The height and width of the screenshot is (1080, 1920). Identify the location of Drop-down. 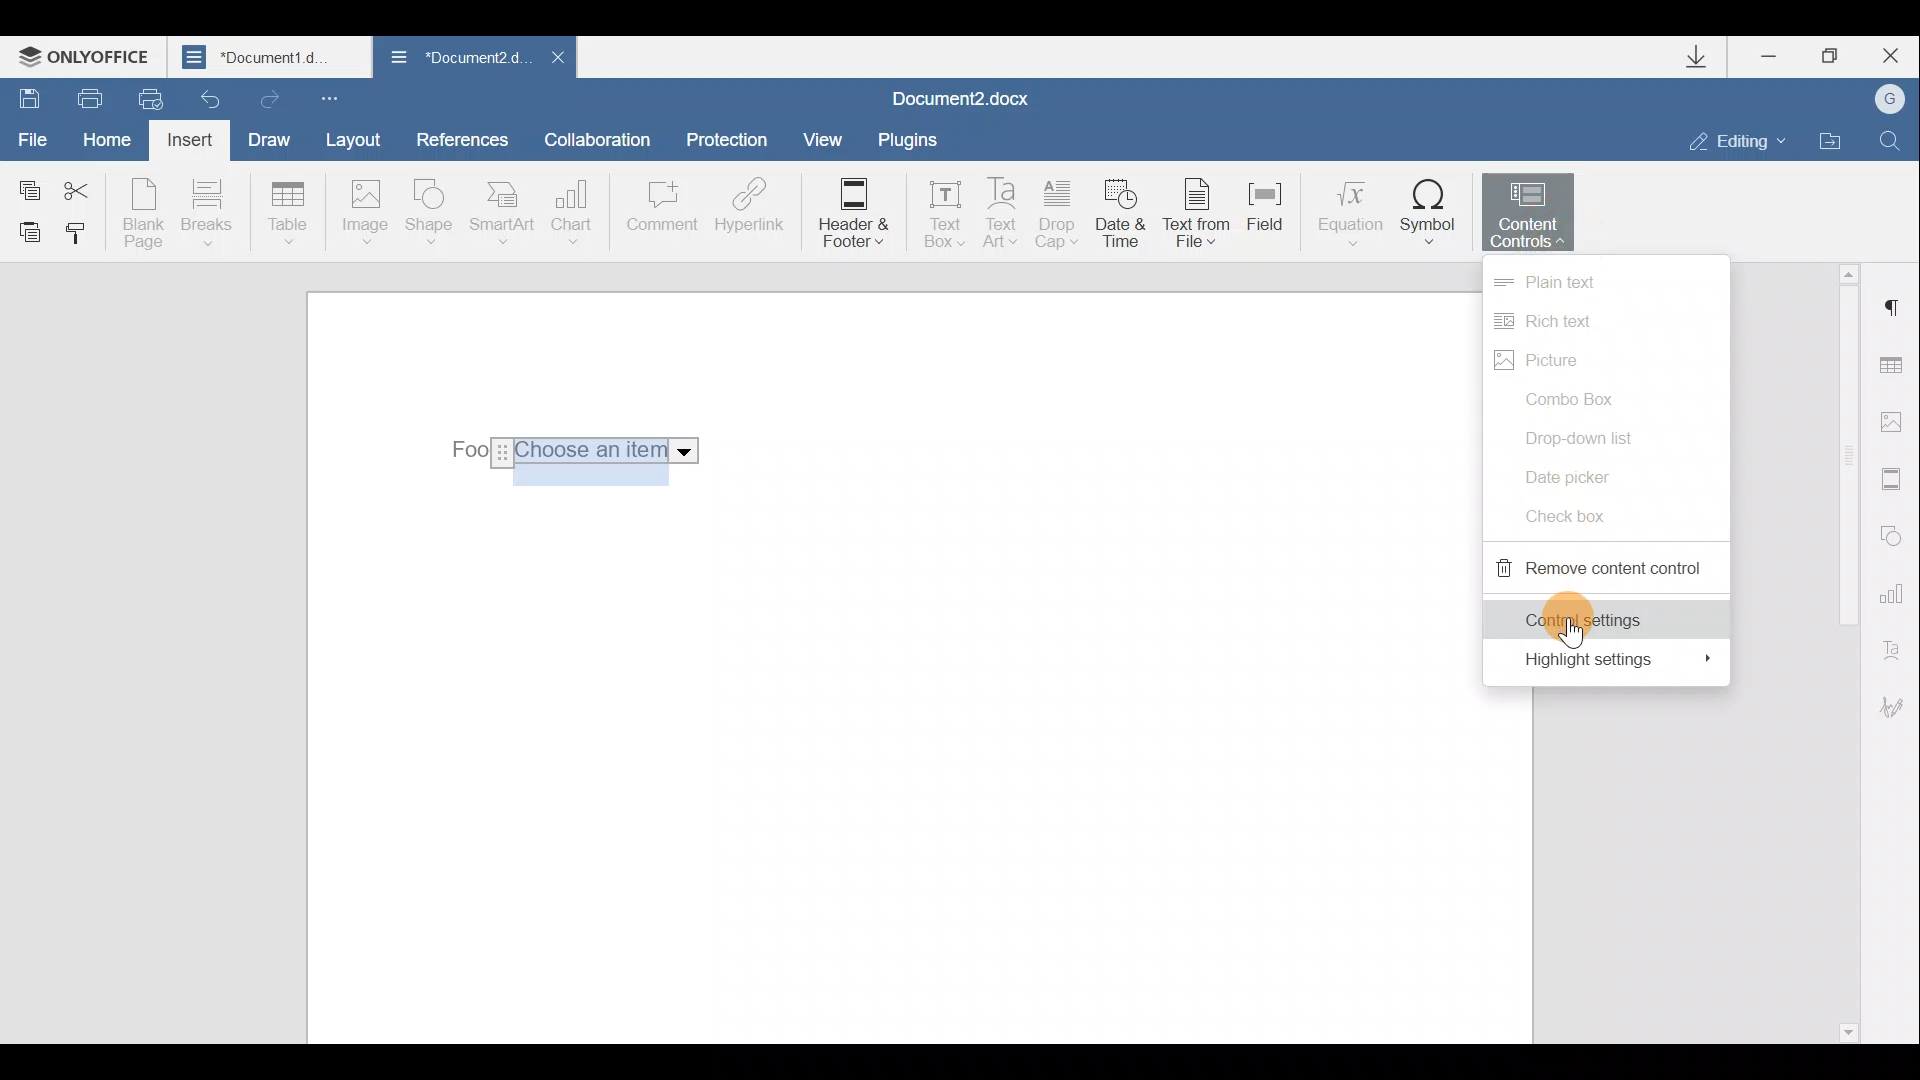
(568, 451).